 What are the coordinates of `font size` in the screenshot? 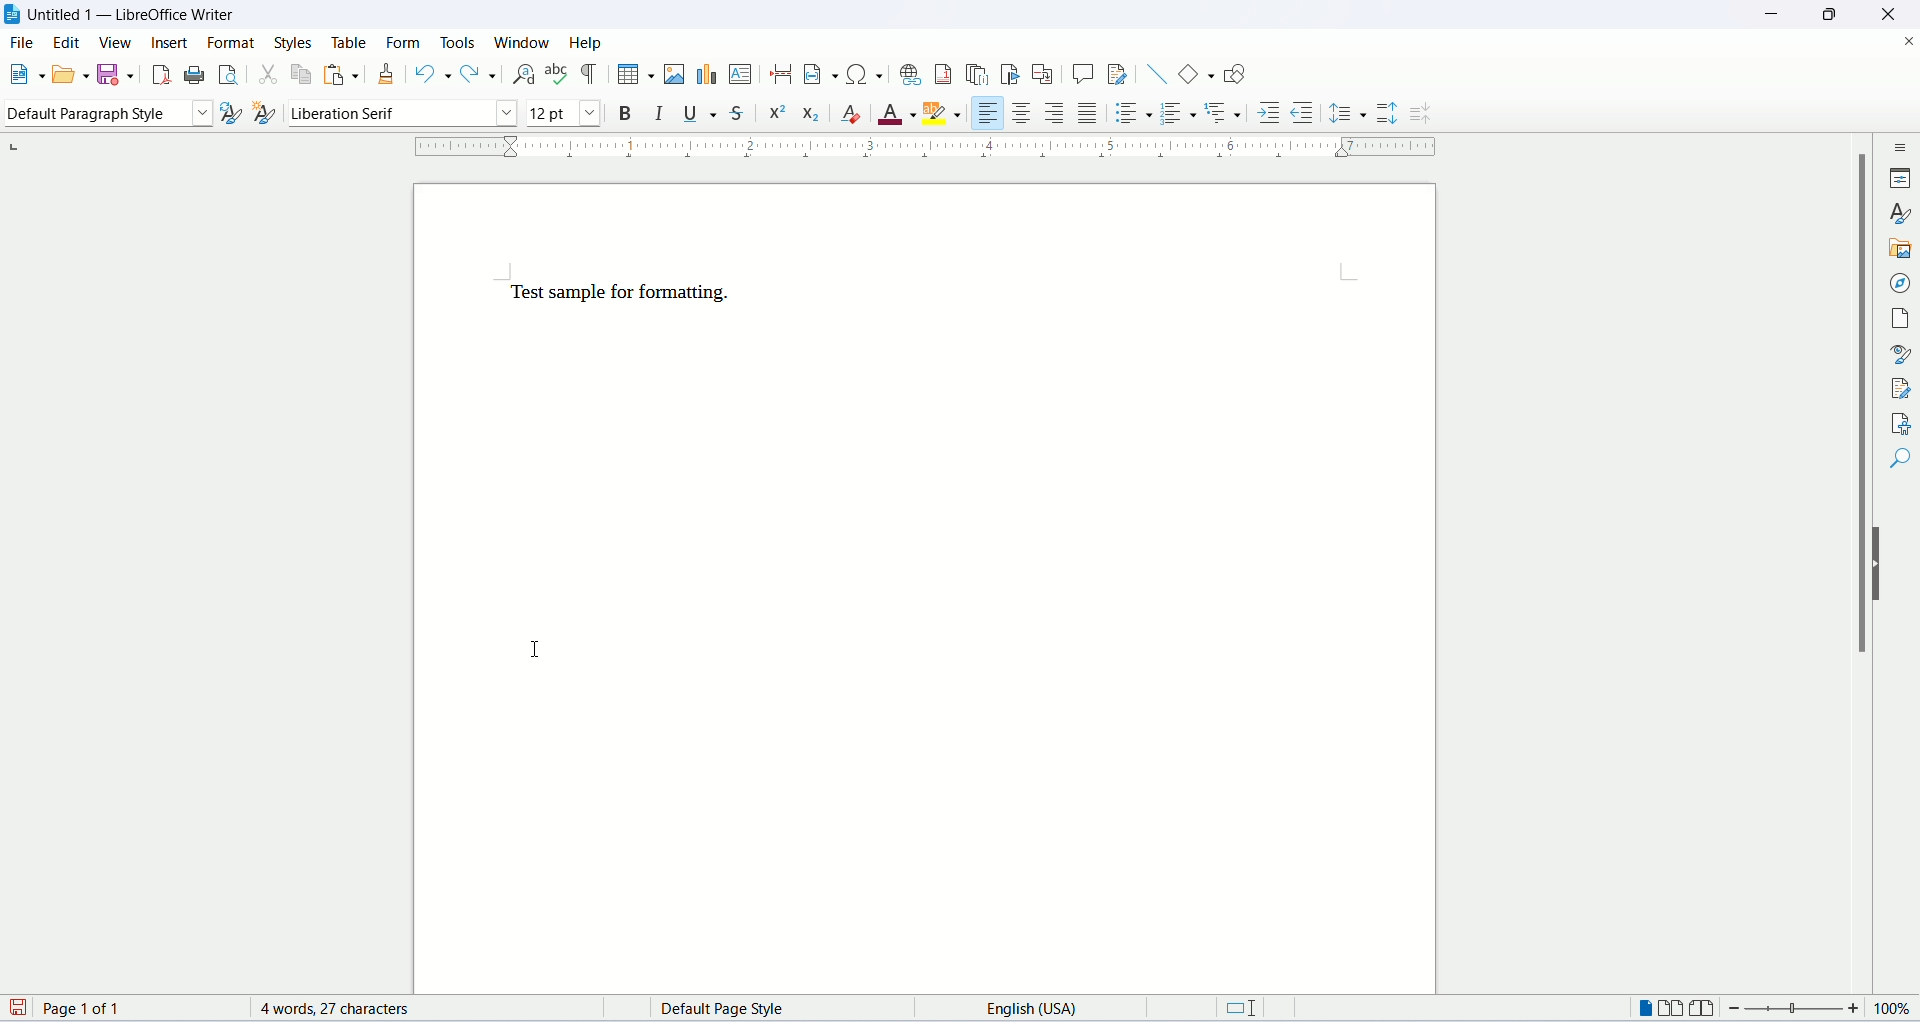 It's located at (563, 113).